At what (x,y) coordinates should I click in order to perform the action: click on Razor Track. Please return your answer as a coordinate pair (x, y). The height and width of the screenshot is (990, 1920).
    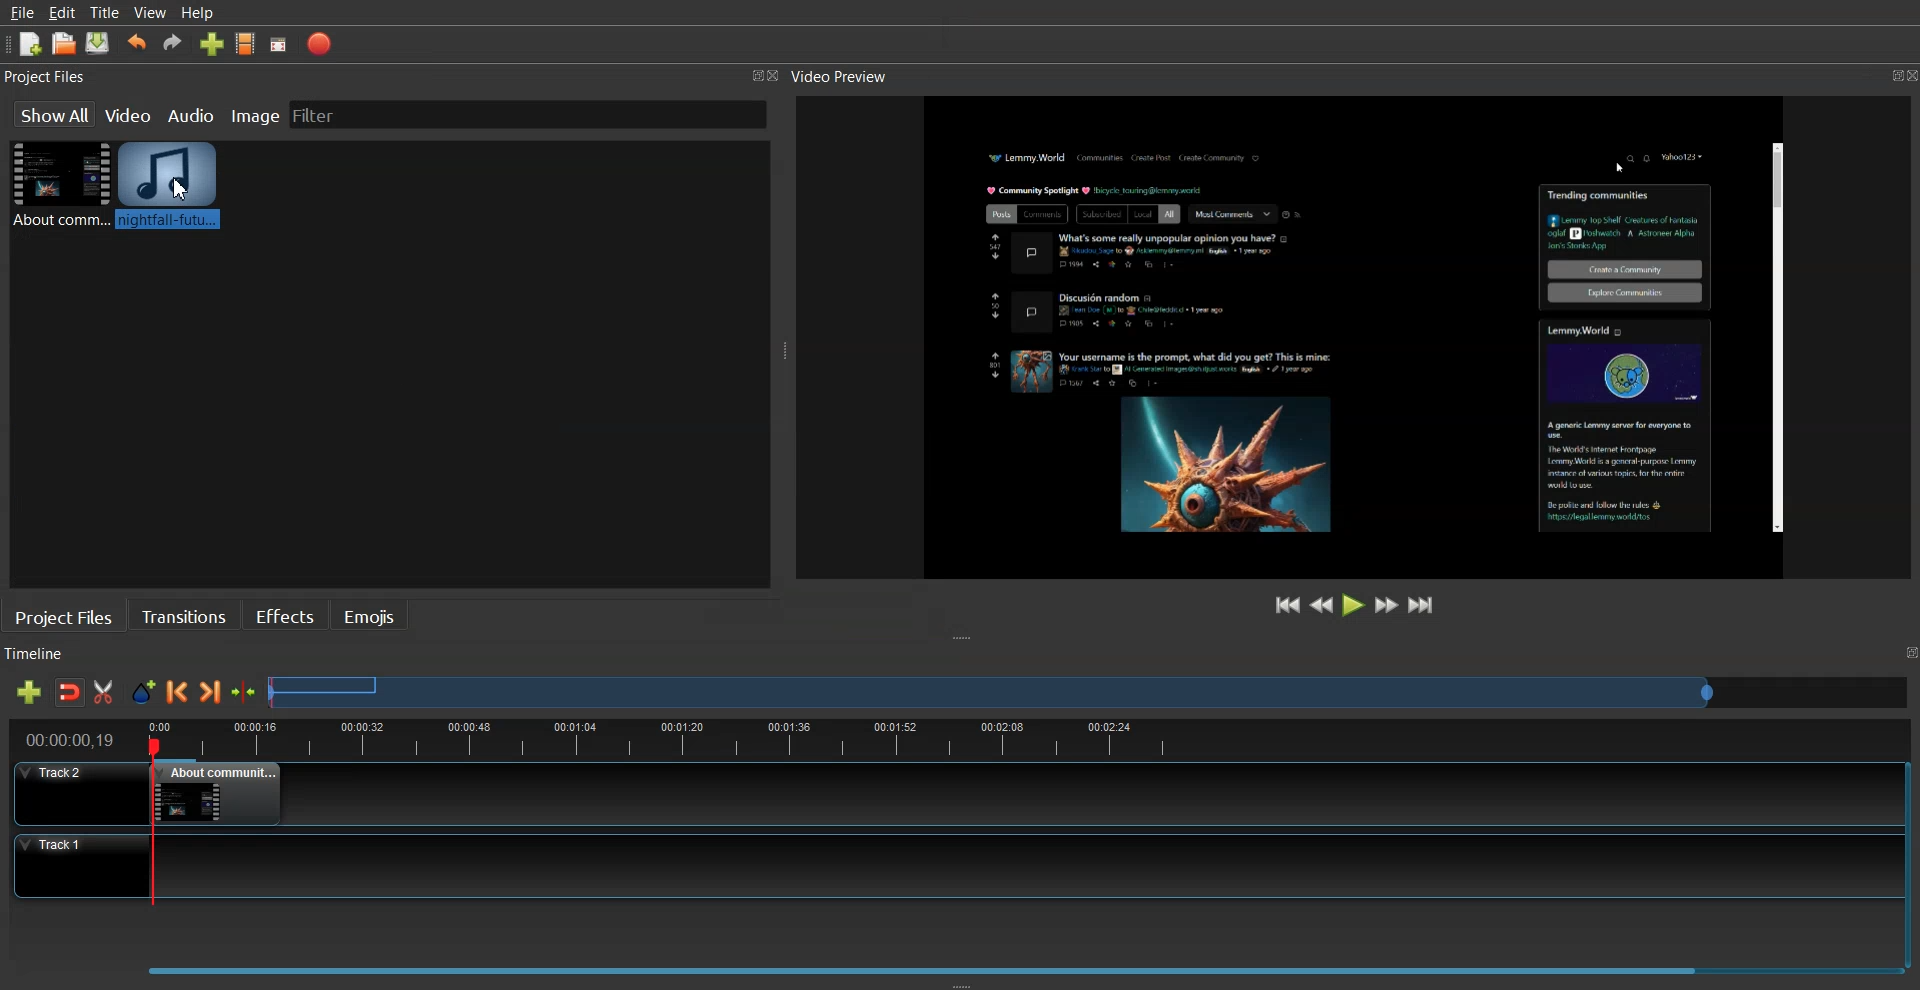
    Looking at the image, I should click on (105, 692).